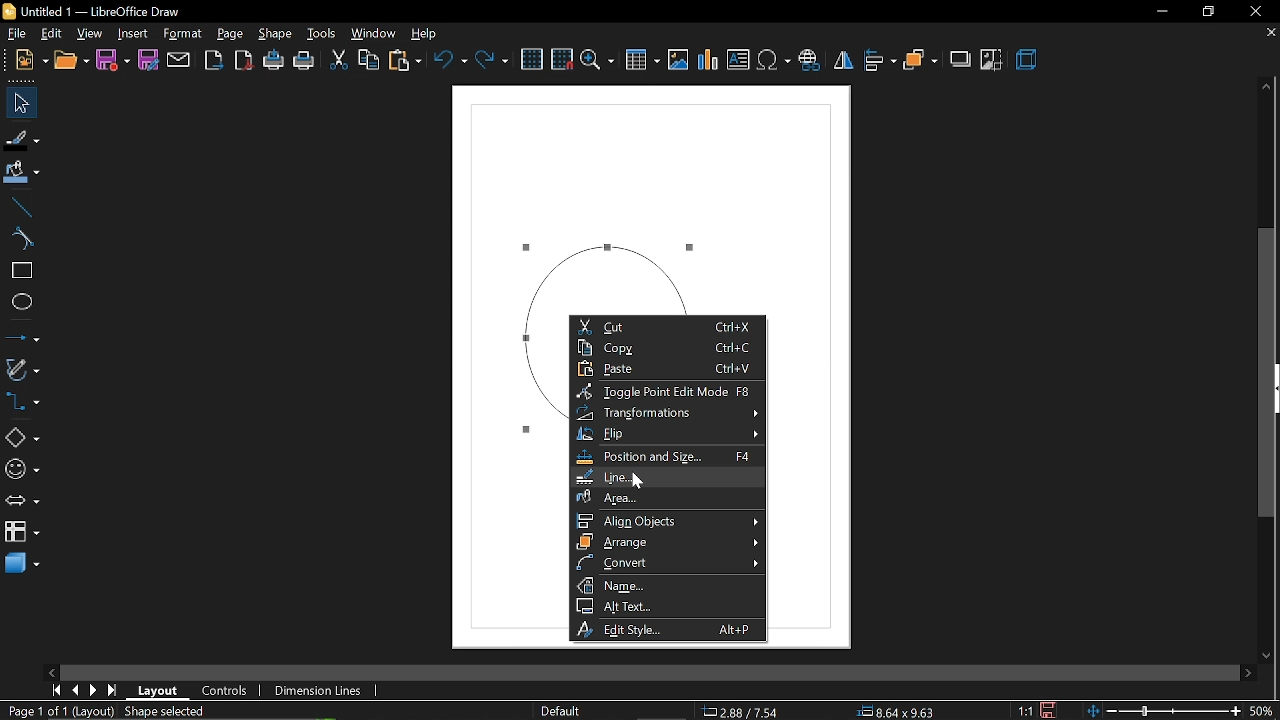 This screenshot has width=1280, height=720. What do you see at coordinates (842, 59) in the screenshot?
I see `flip` at bounding box center [842, 59].